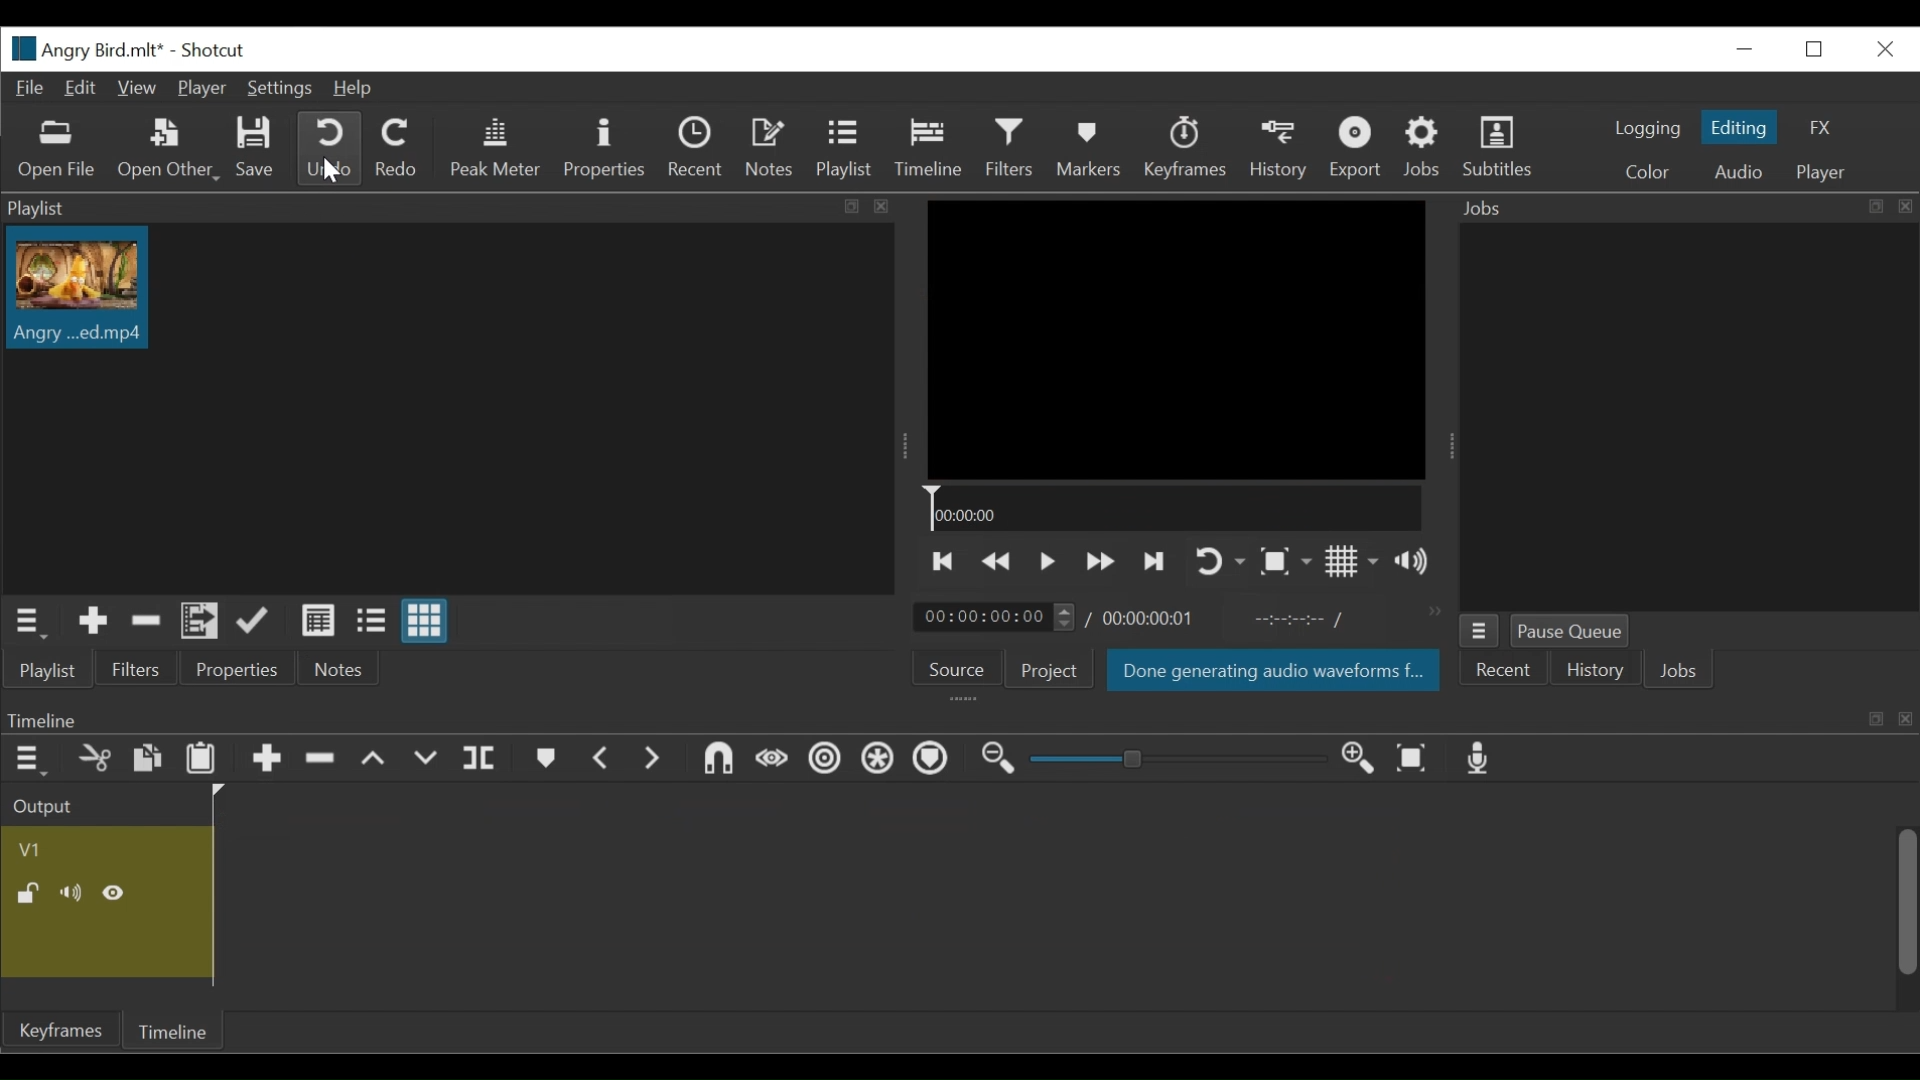 The width and height of the screenshot is (1920, 1080). Describe the element at coordinates (68, 890) in the screenshot. I see `mute` at that location.